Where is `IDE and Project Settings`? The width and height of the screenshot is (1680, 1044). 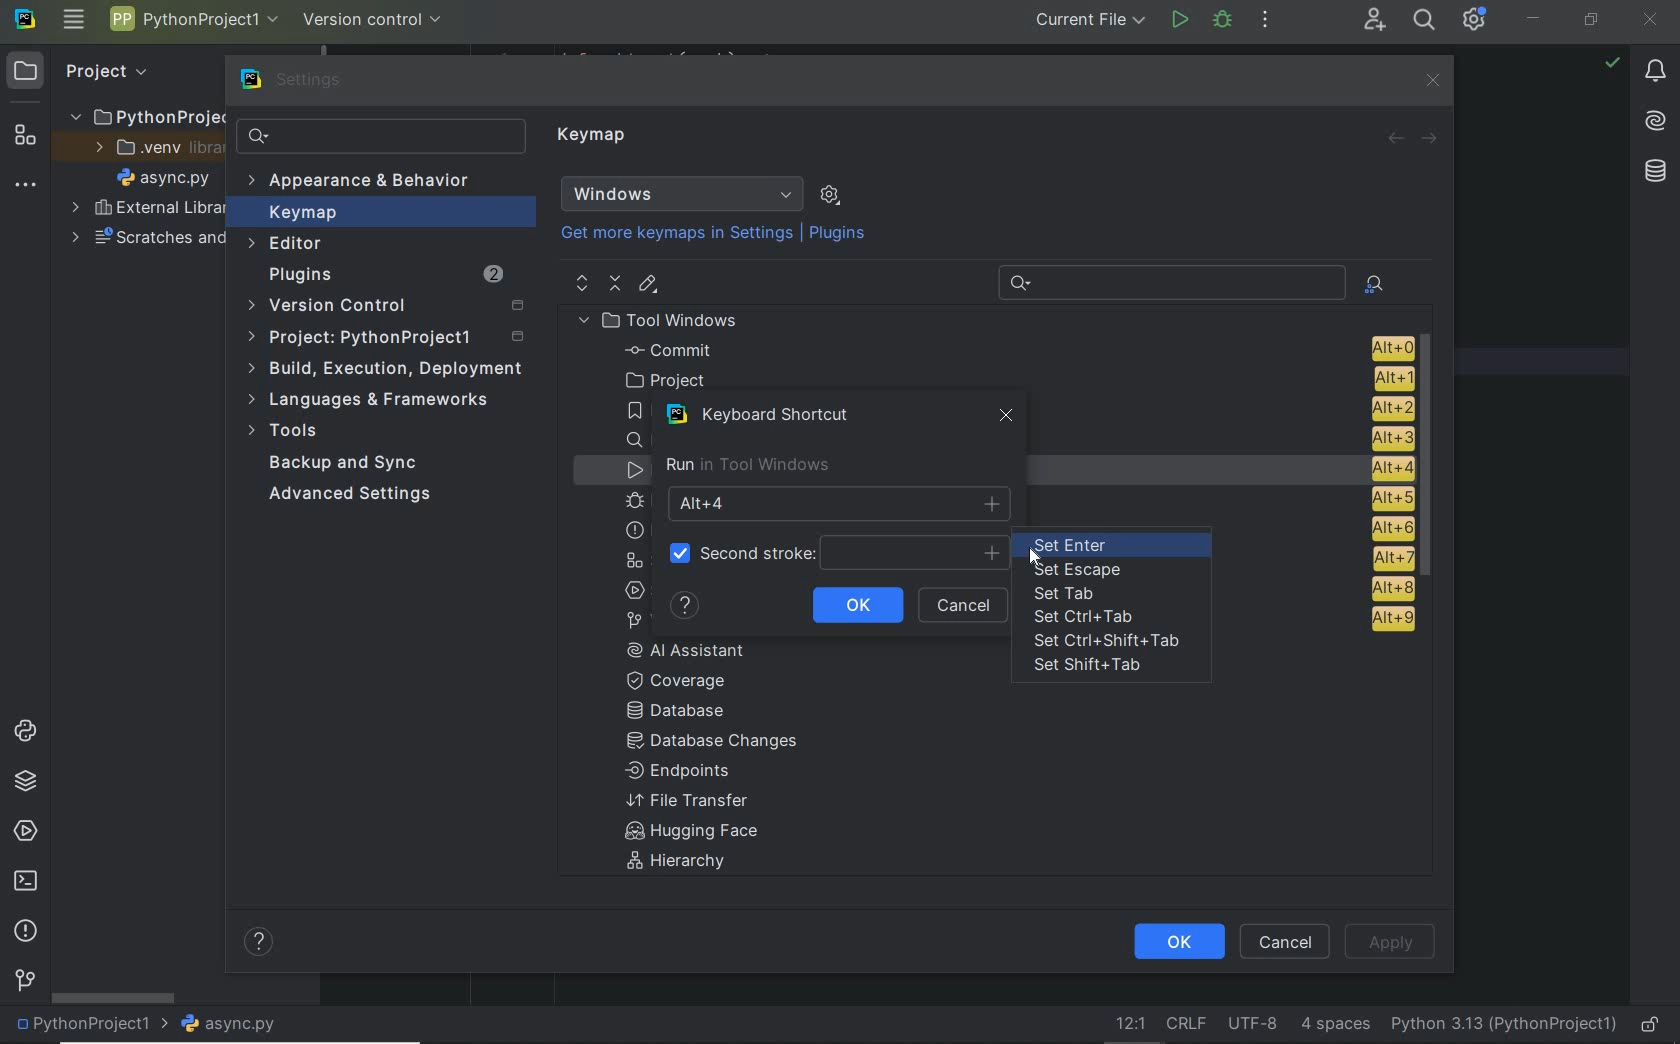 IDE and Project Settings is located at coordinates (1475, 20).